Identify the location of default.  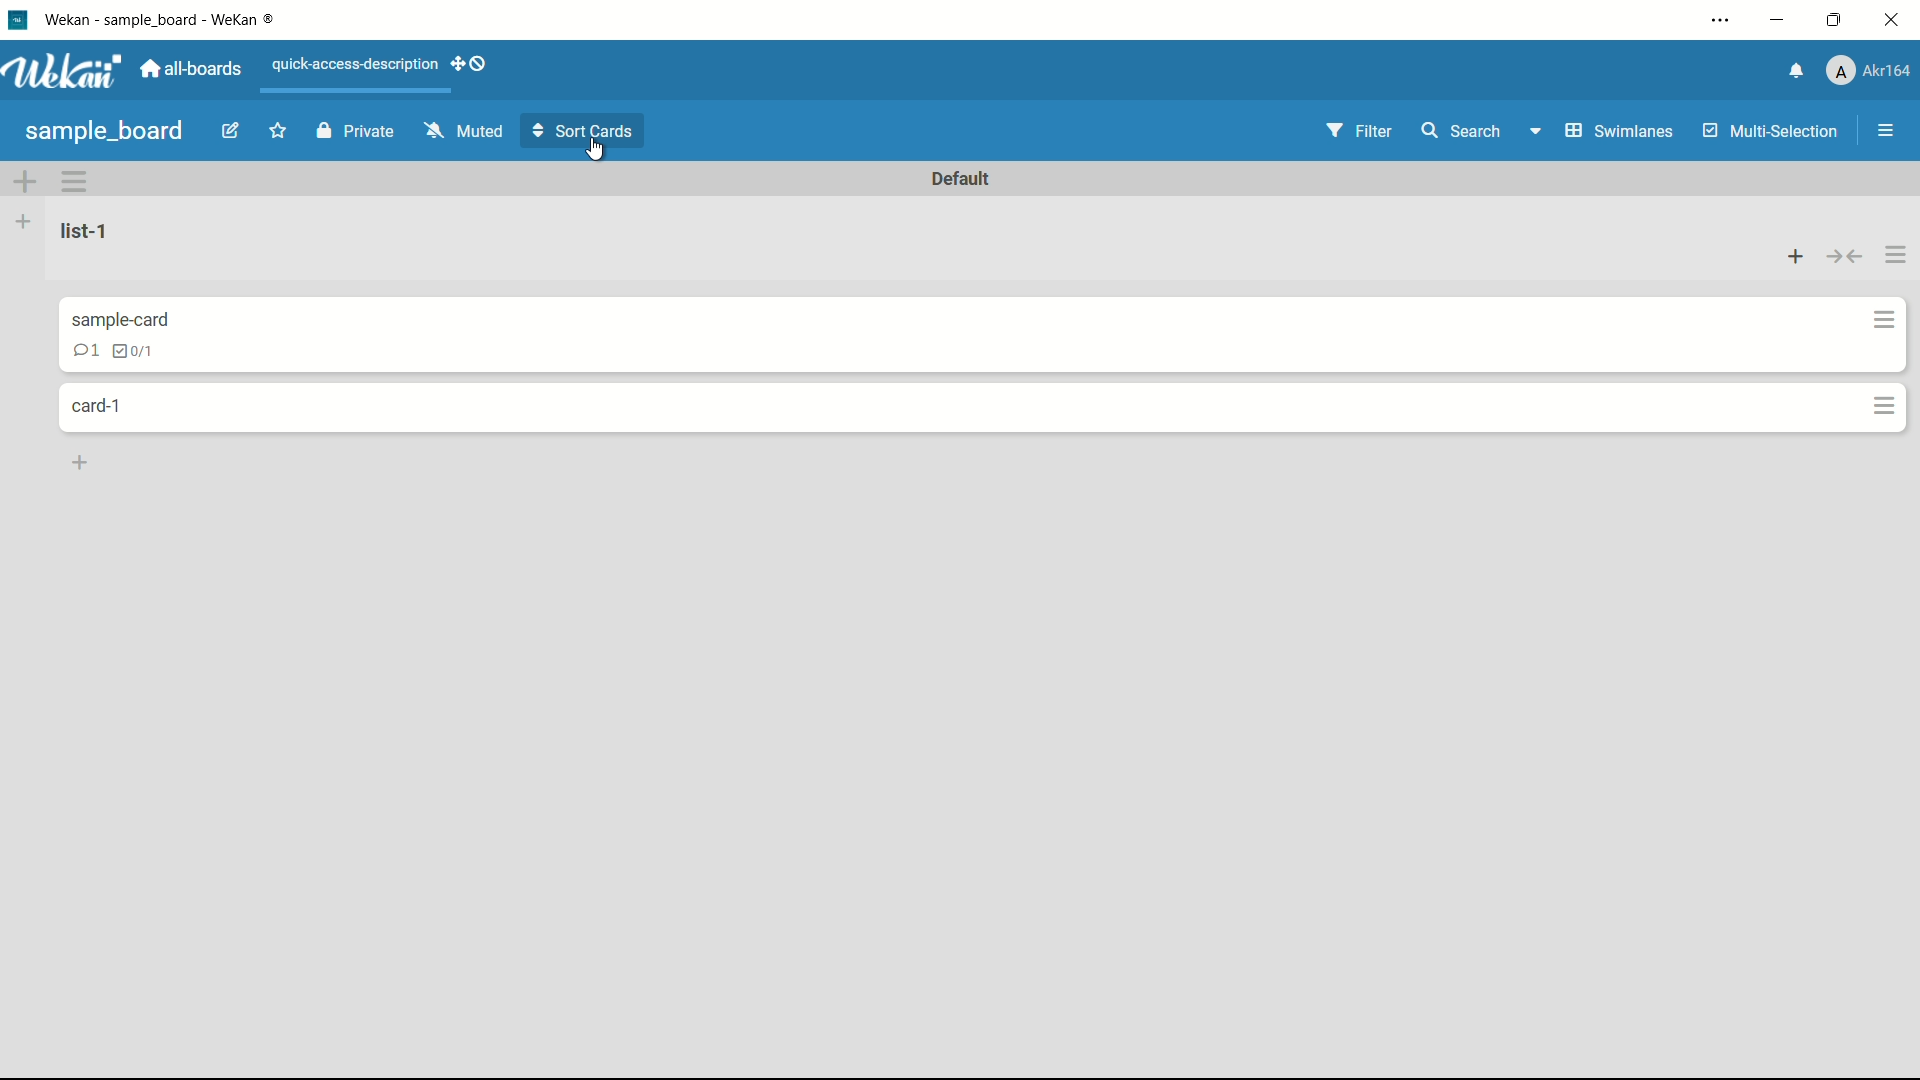
(964, 178).